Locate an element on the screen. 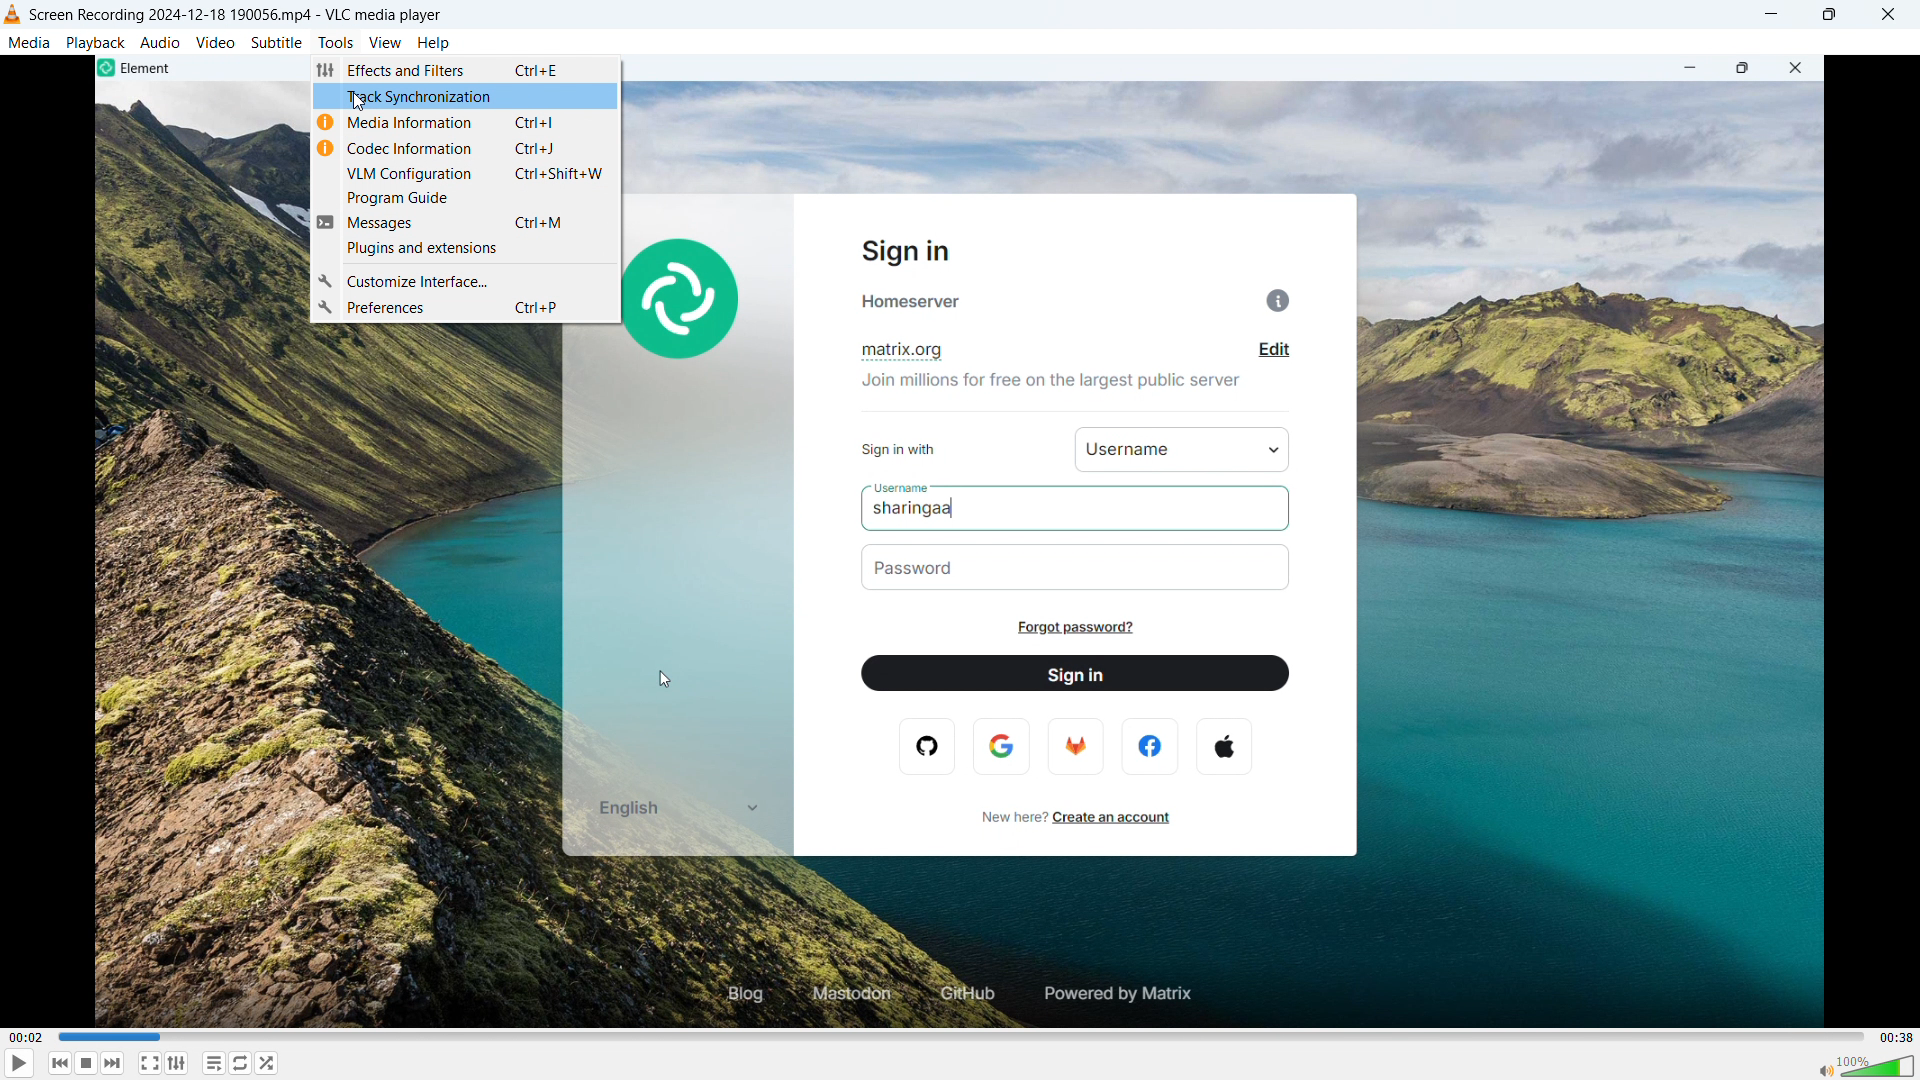  close is located at coordinates (1889, 15).